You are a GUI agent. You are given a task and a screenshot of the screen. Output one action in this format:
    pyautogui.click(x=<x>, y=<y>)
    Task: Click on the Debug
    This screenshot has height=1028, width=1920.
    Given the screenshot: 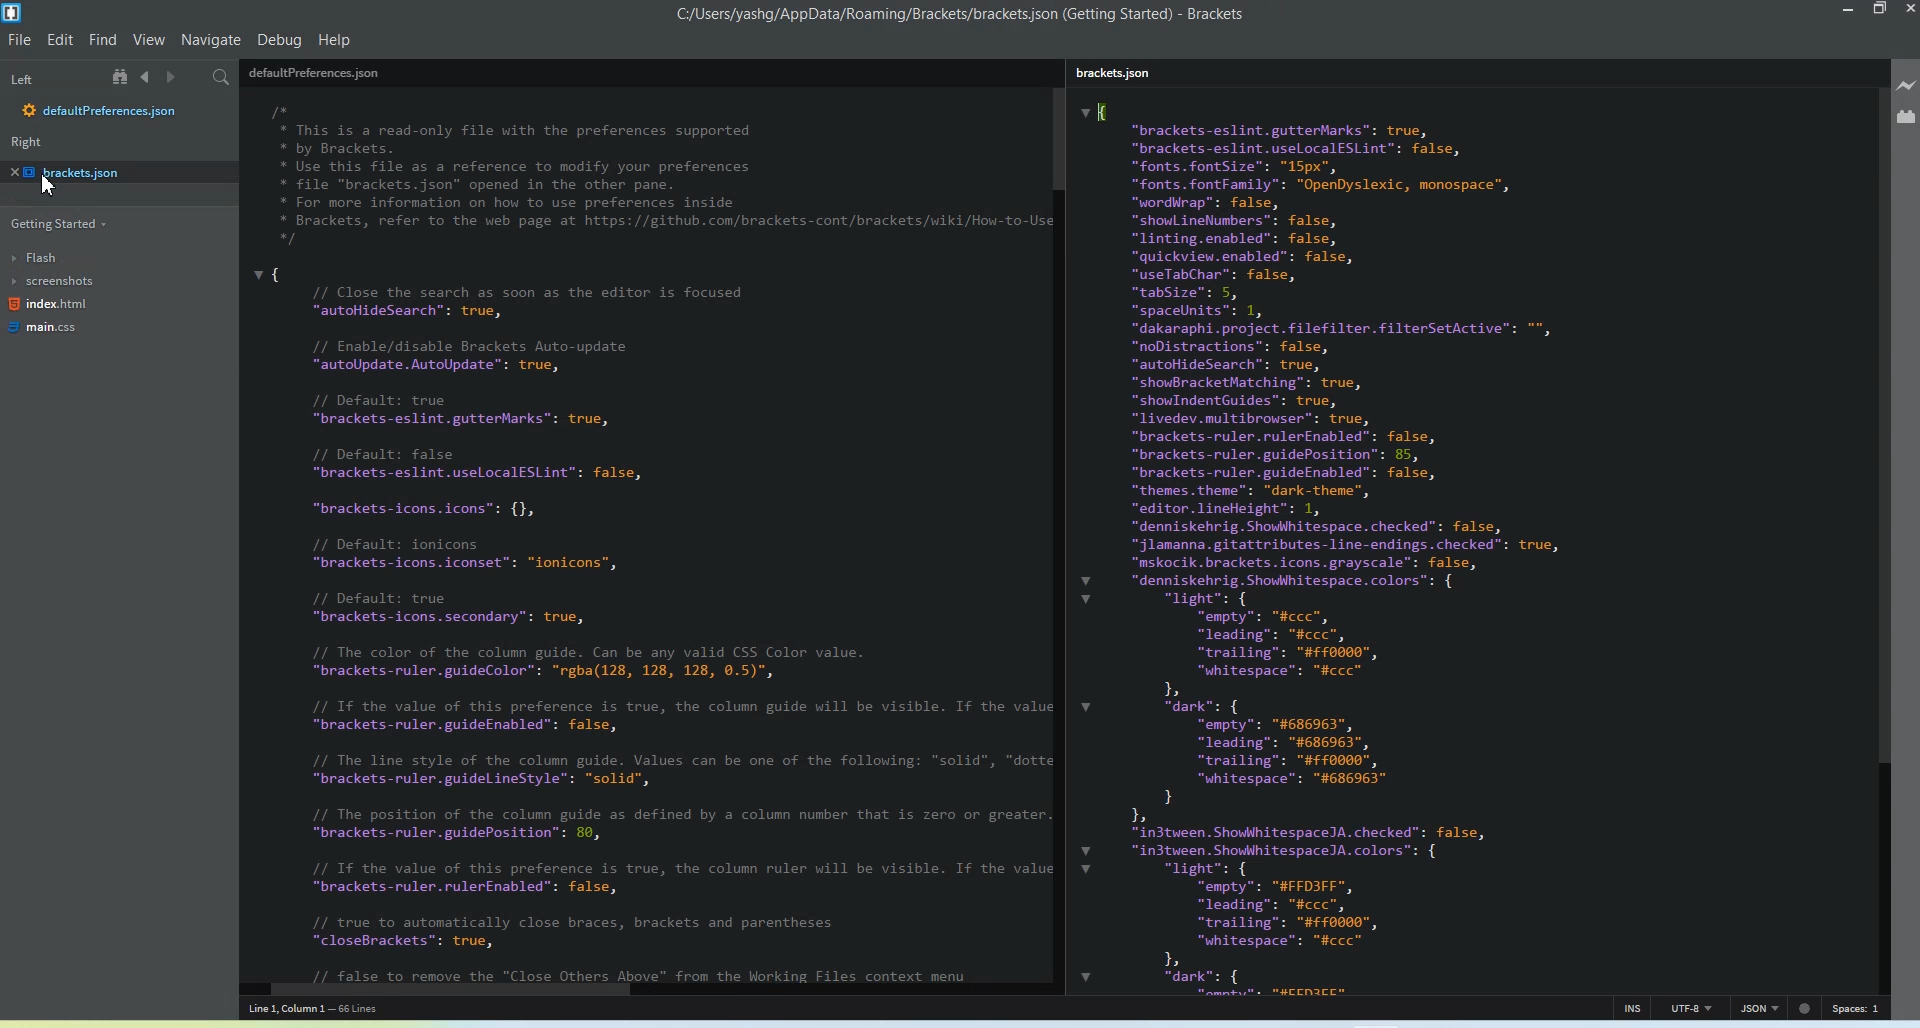 What is the action you would take?
    pyautogui.click(x=280, y=38)
    